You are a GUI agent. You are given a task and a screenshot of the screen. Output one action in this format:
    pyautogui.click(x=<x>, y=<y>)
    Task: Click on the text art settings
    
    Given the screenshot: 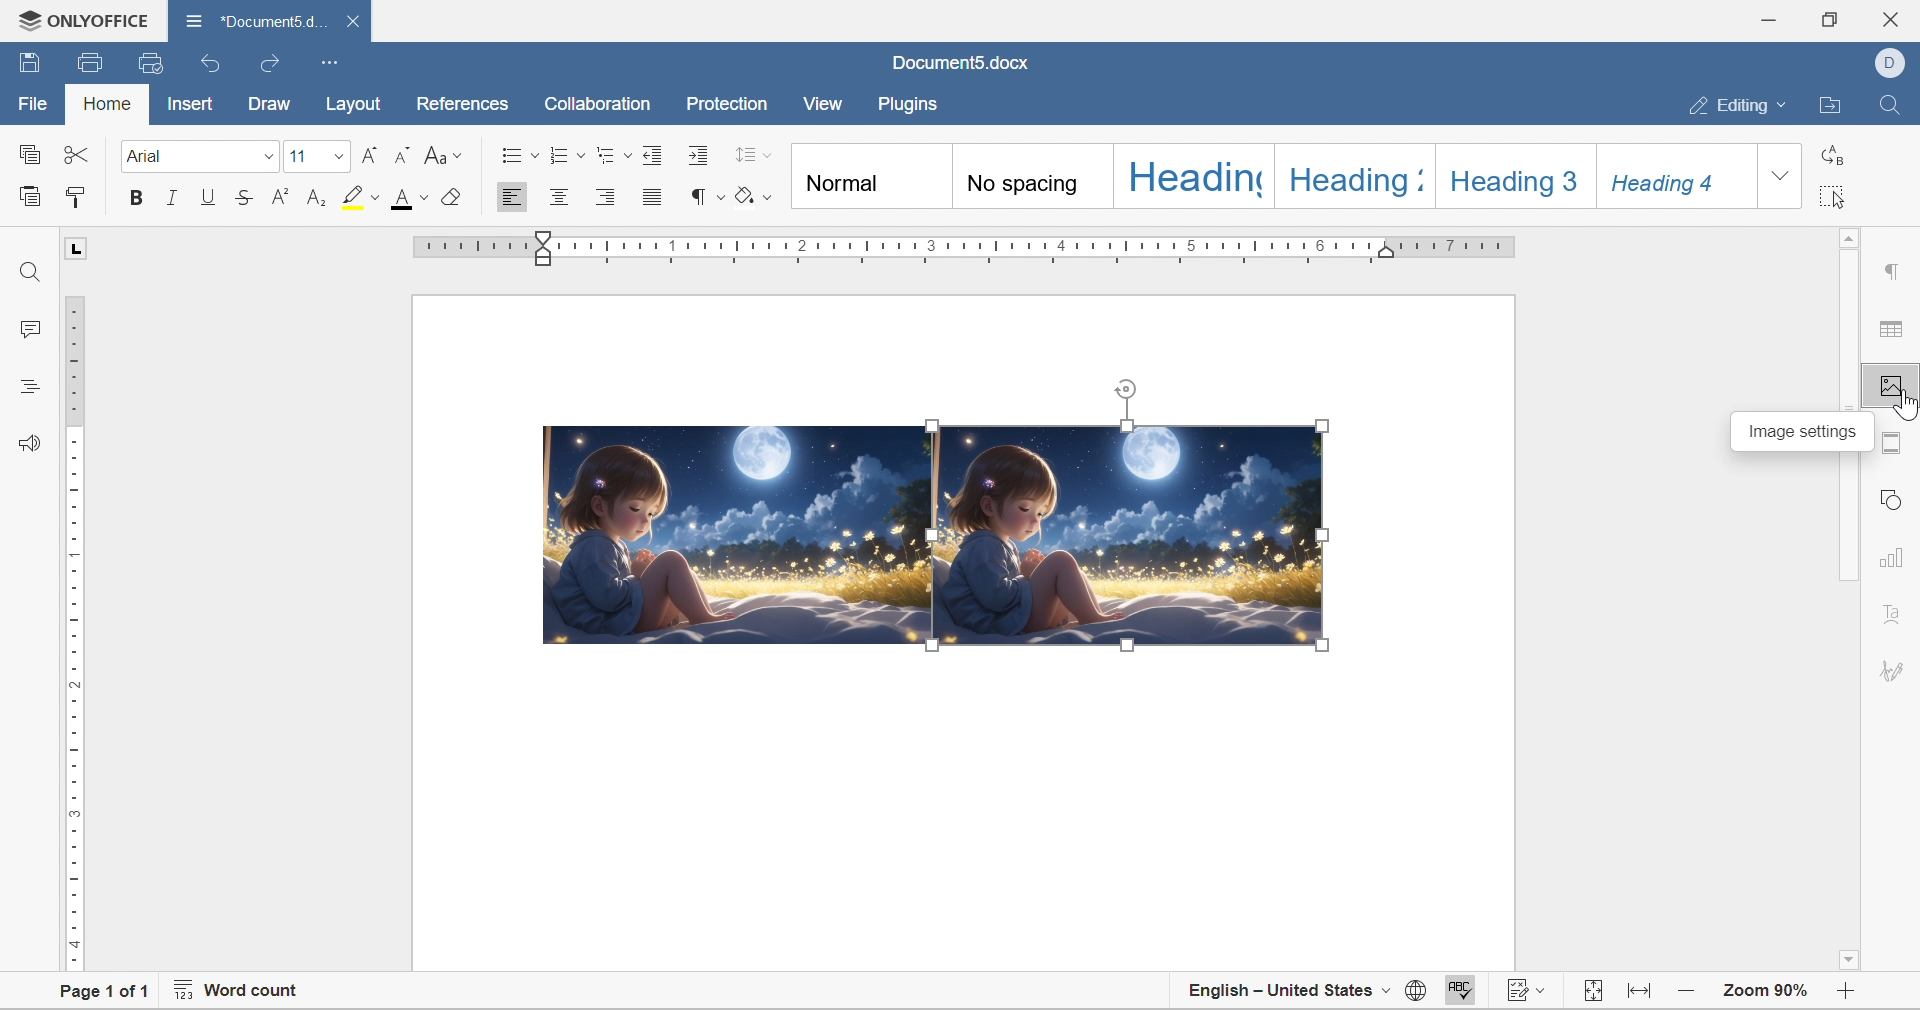 What is the action you would take?
    pyautogui.click(x=1895, y=607)
    